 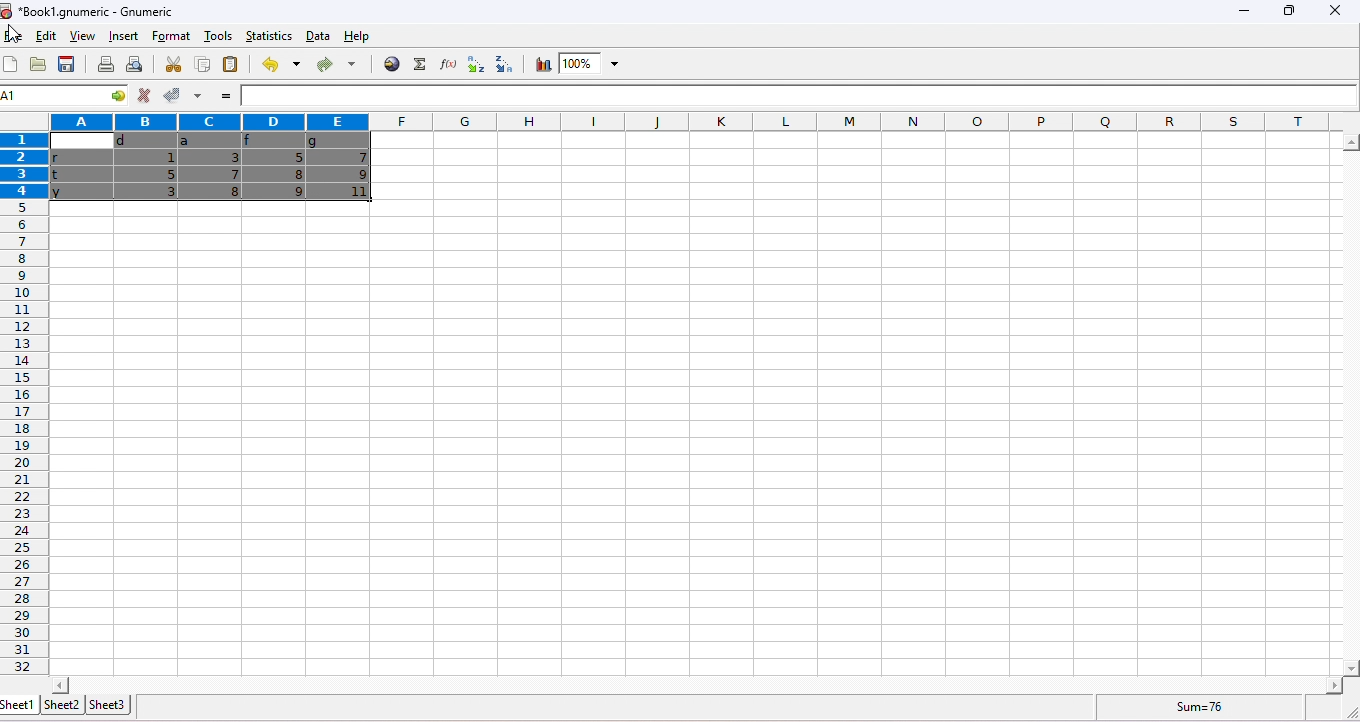 I want to click on row numbers, so click(x=22, y=404).